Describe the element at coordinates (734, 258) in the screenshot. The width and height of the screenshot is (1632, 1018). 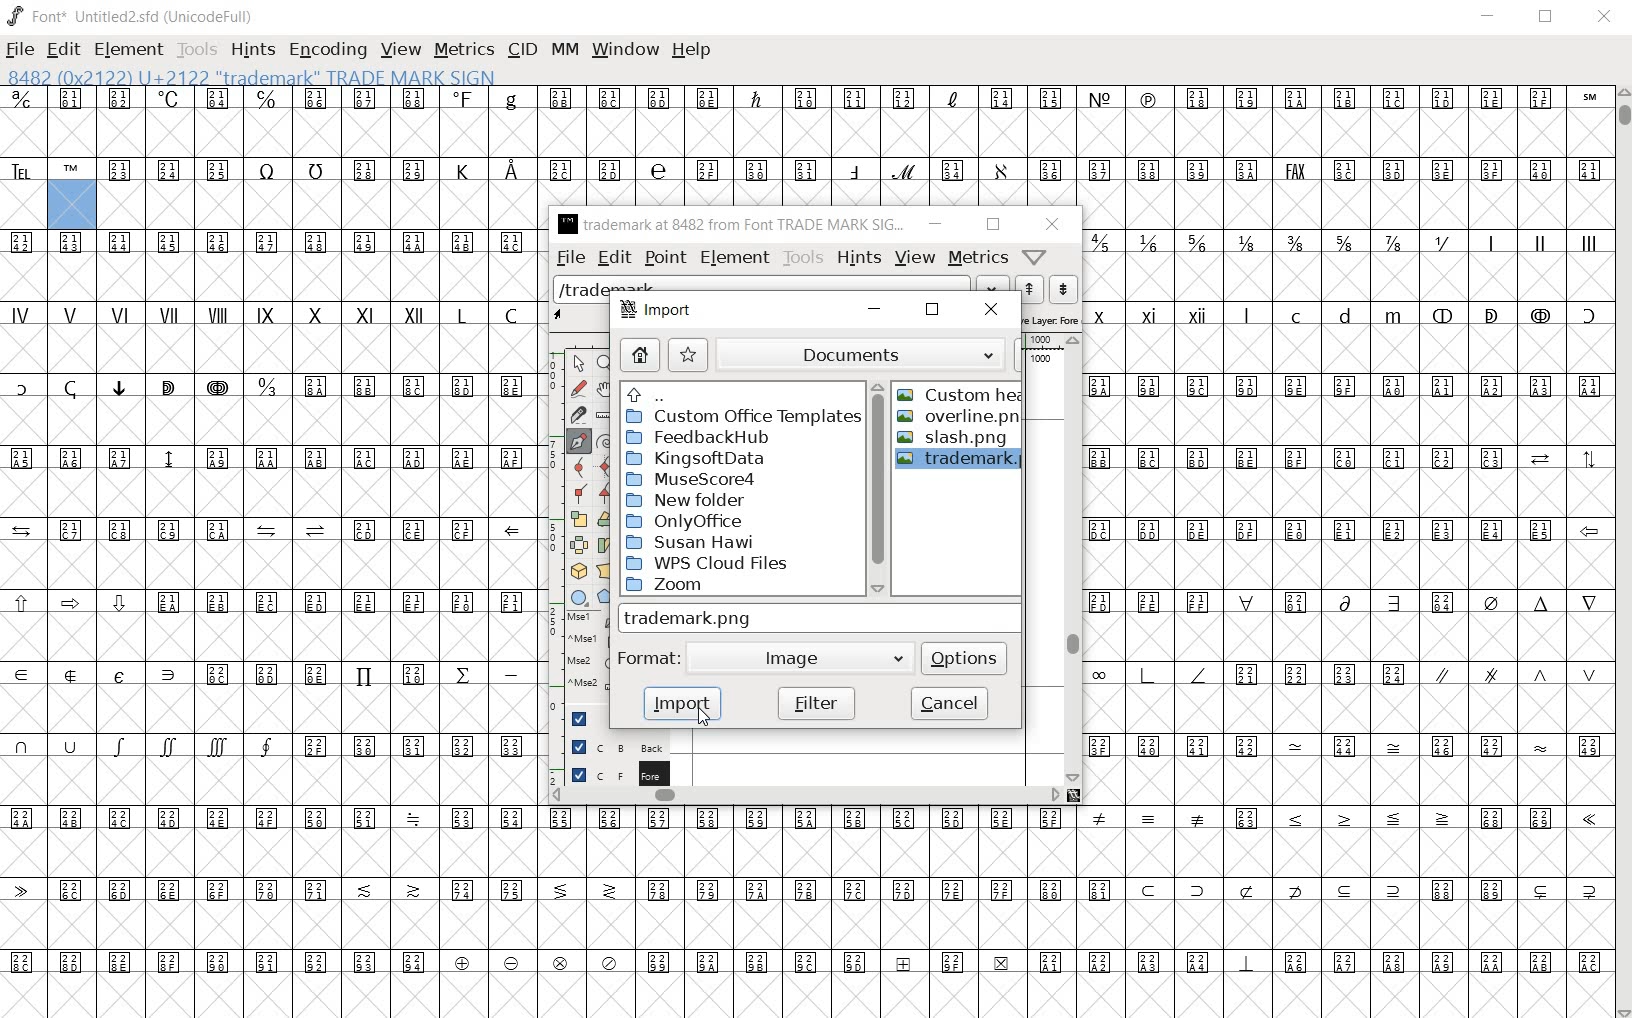
I see `element` at that location.